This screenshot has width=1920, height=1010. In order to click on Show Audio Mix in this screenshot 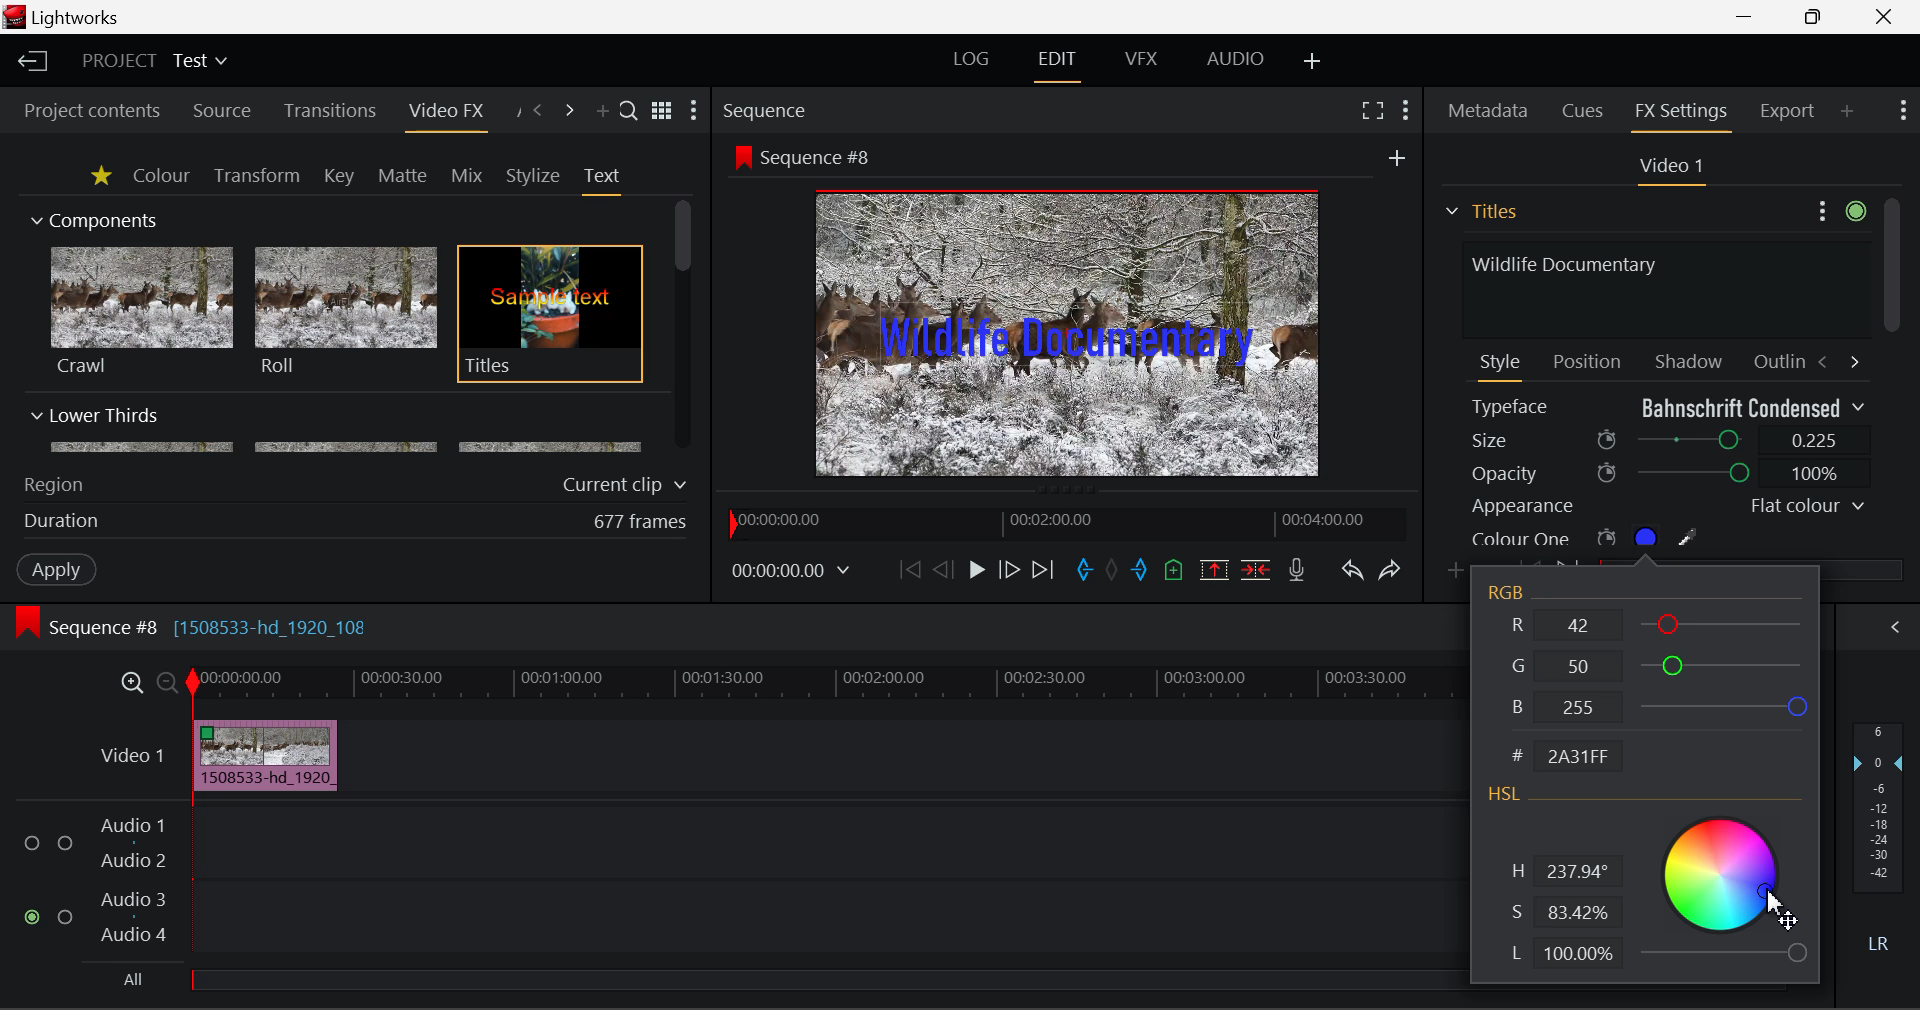, I will do `click(1892, 628)`.